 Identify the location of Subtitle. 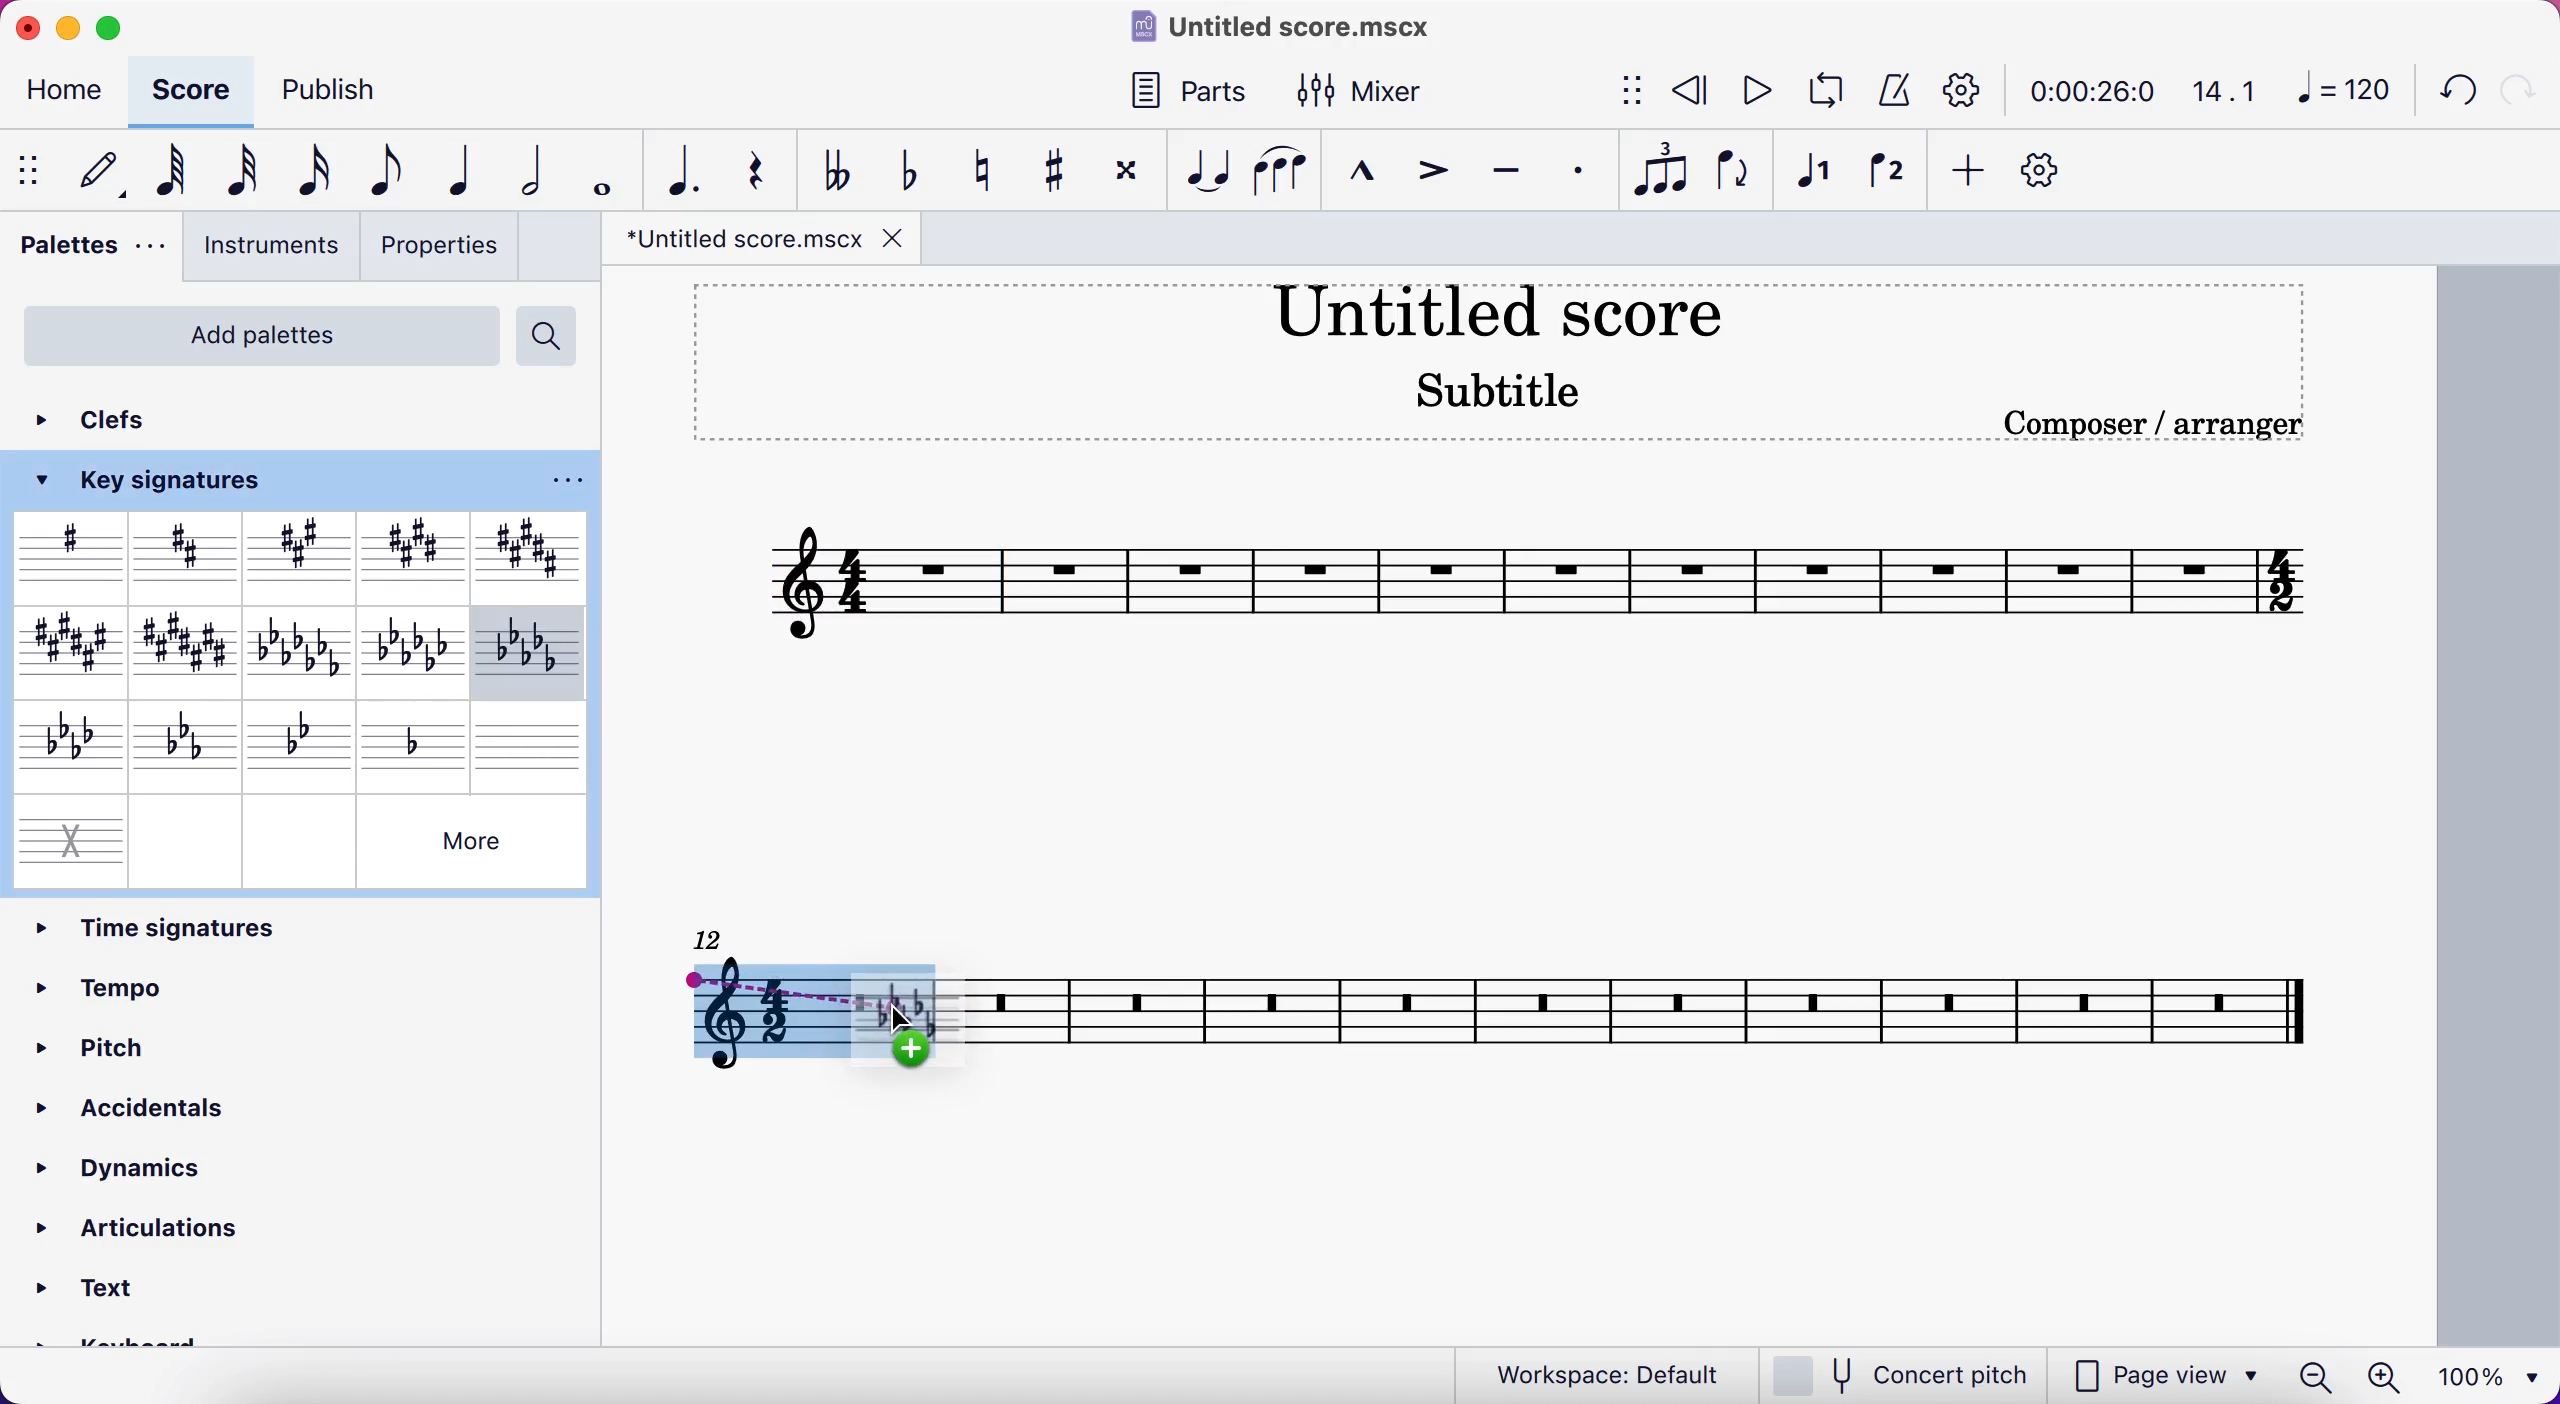
(1495, 391).